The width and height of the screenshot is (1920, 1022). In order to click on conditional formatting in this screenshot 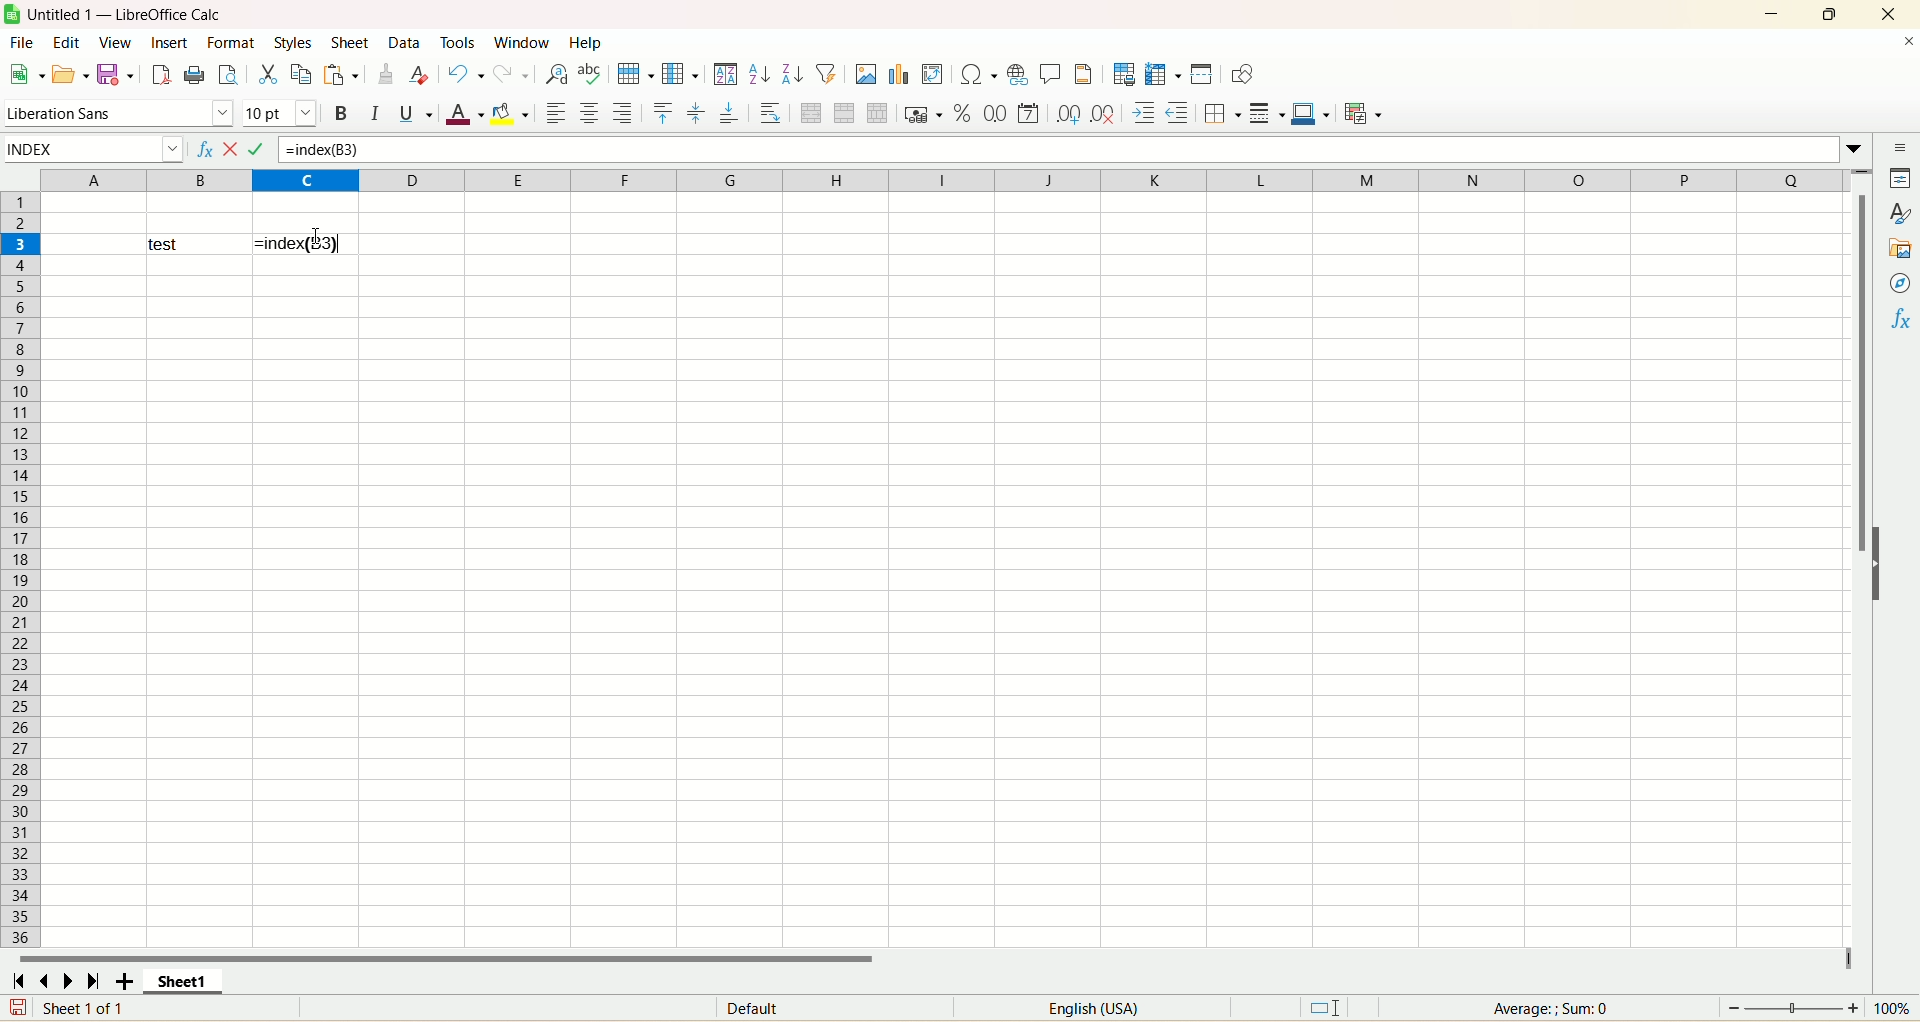, I will do `click(1364, 113)`.